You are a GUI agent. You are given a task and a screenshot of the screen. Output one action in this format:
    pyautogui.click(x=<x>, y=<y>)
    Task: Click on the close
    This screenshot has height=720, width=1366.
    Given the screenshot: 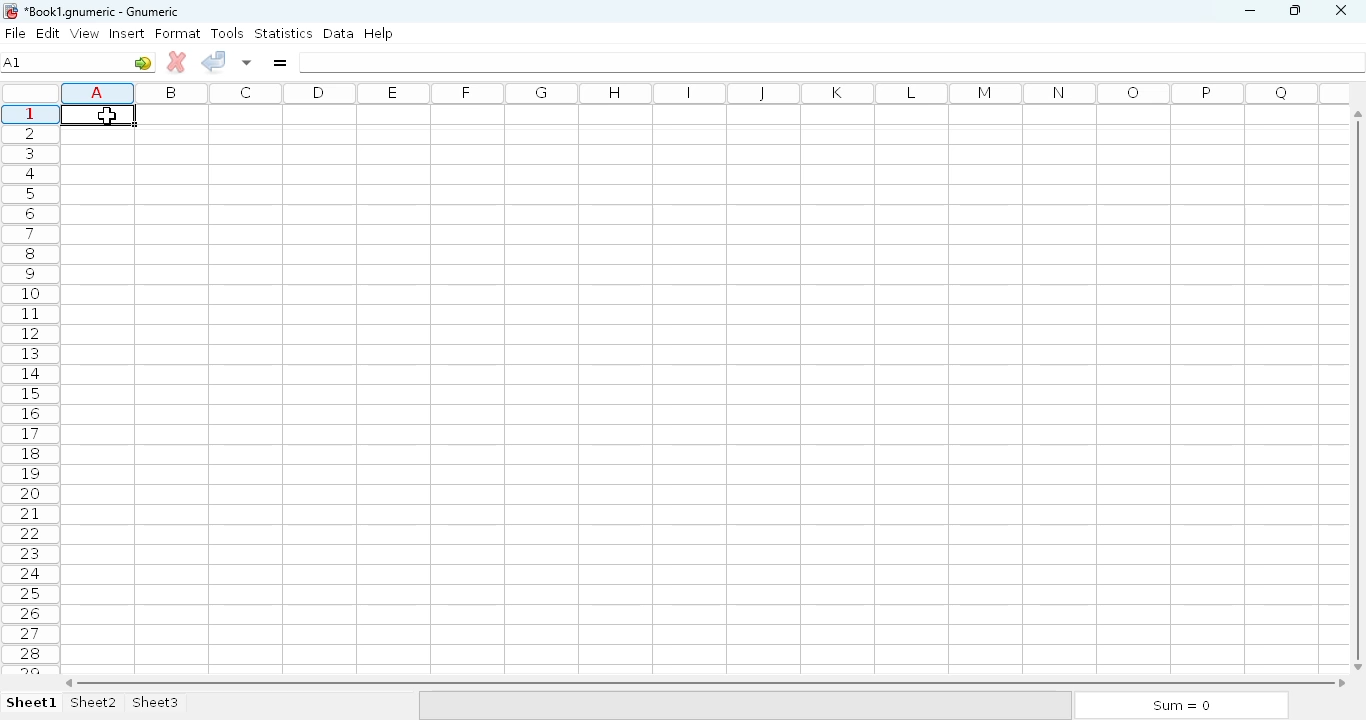 What is the action you would take?
    pyautogui.click(x=1340, y=11)
    